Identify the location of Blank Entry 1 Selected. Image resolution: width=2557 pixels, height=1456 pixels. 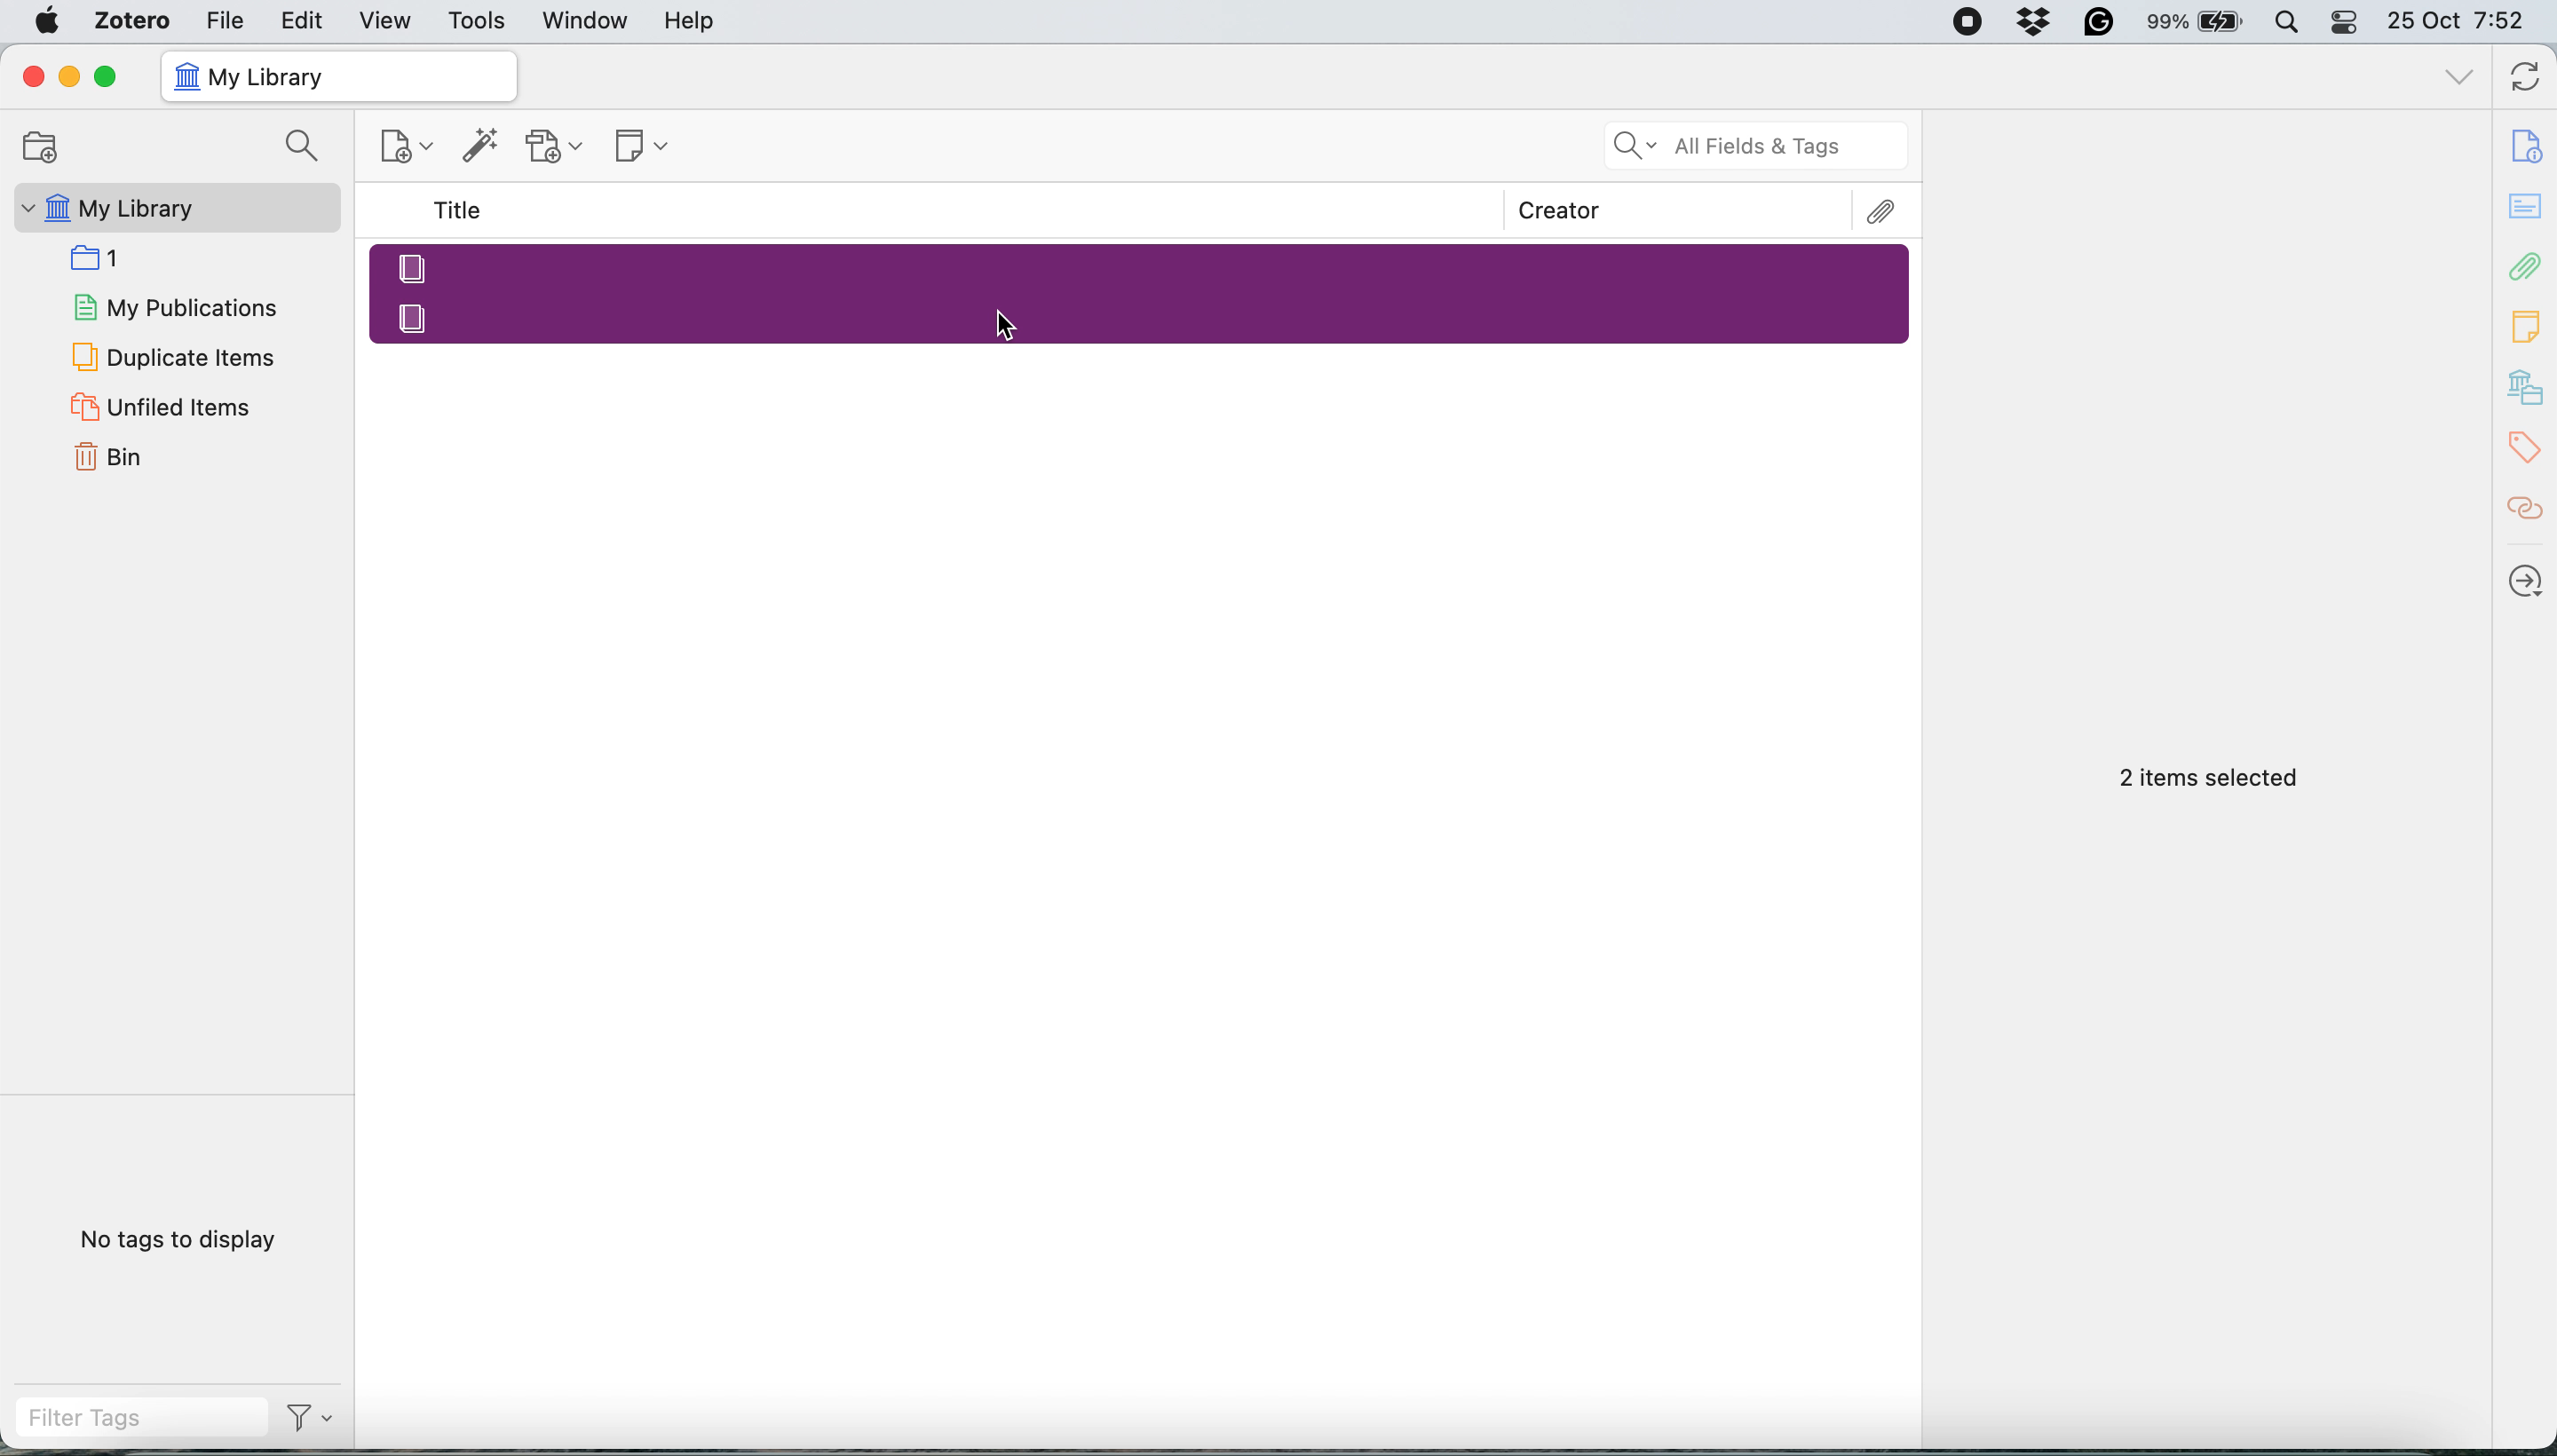
(1138, 266).